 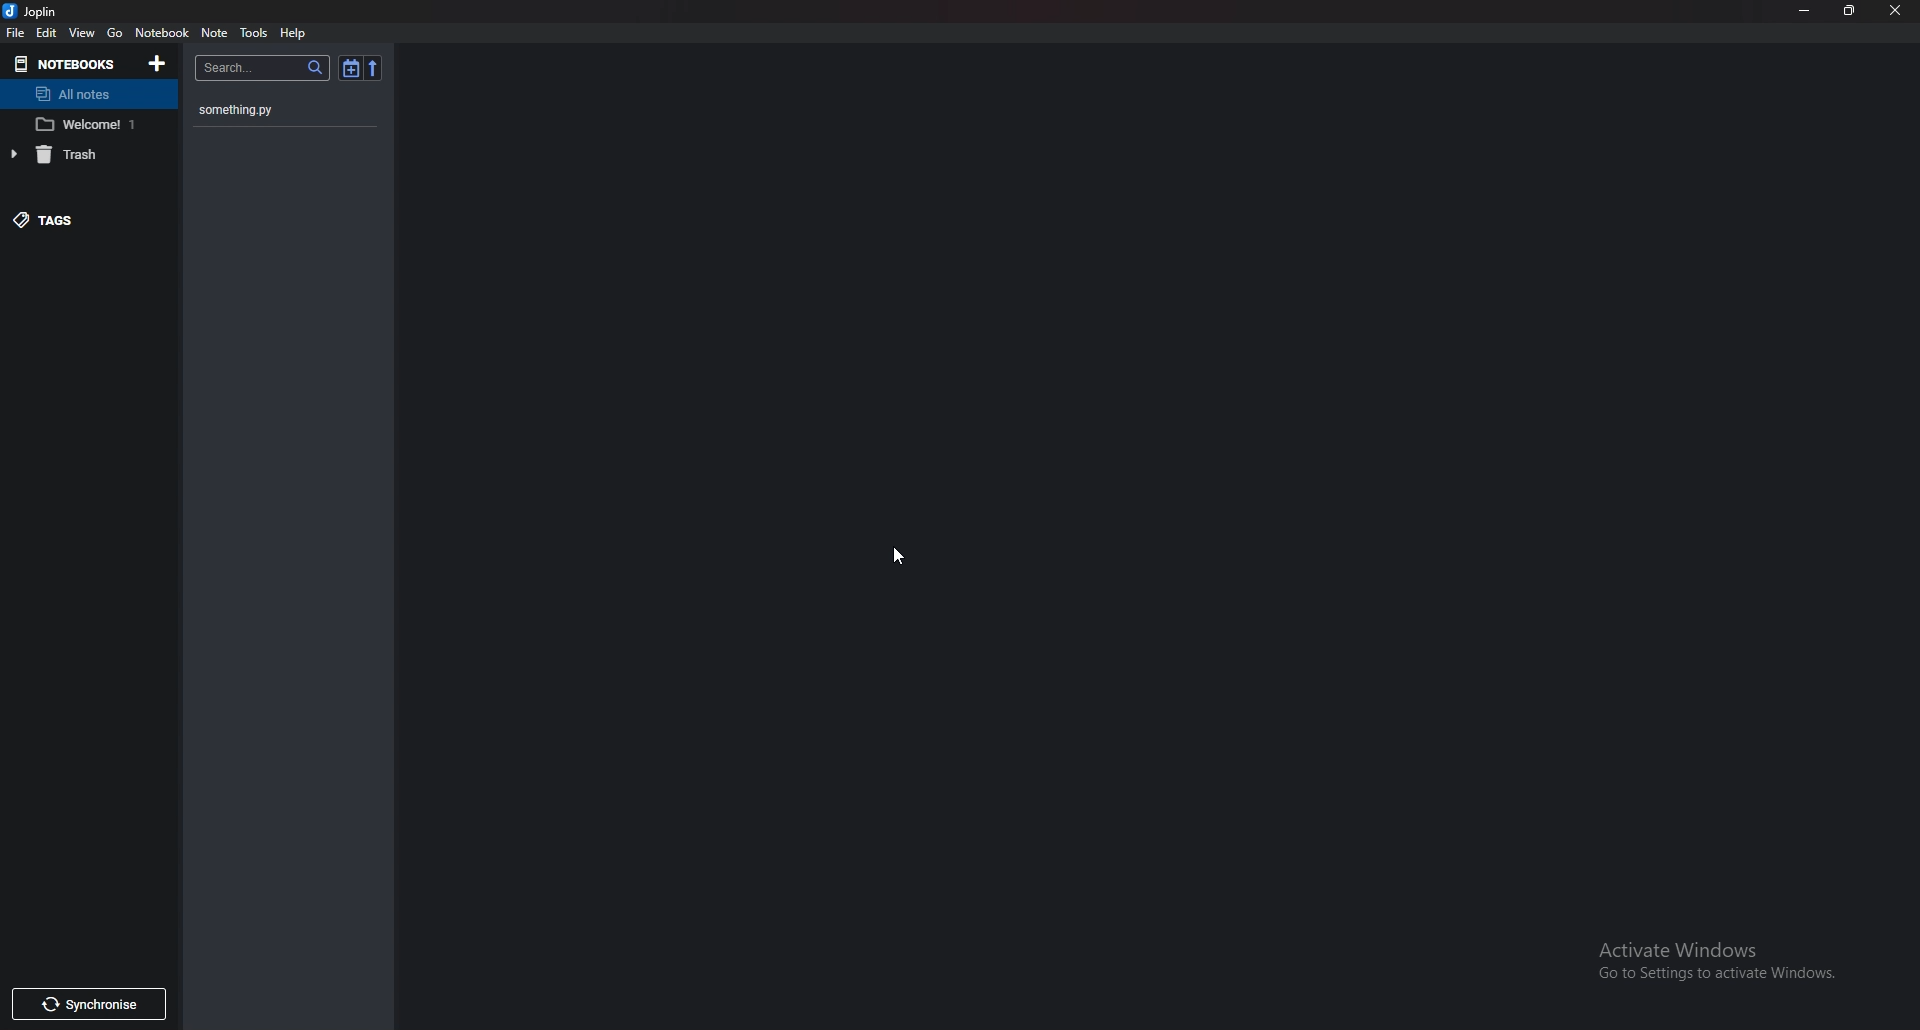 I want to click on trash, so click(x=84, y=152).